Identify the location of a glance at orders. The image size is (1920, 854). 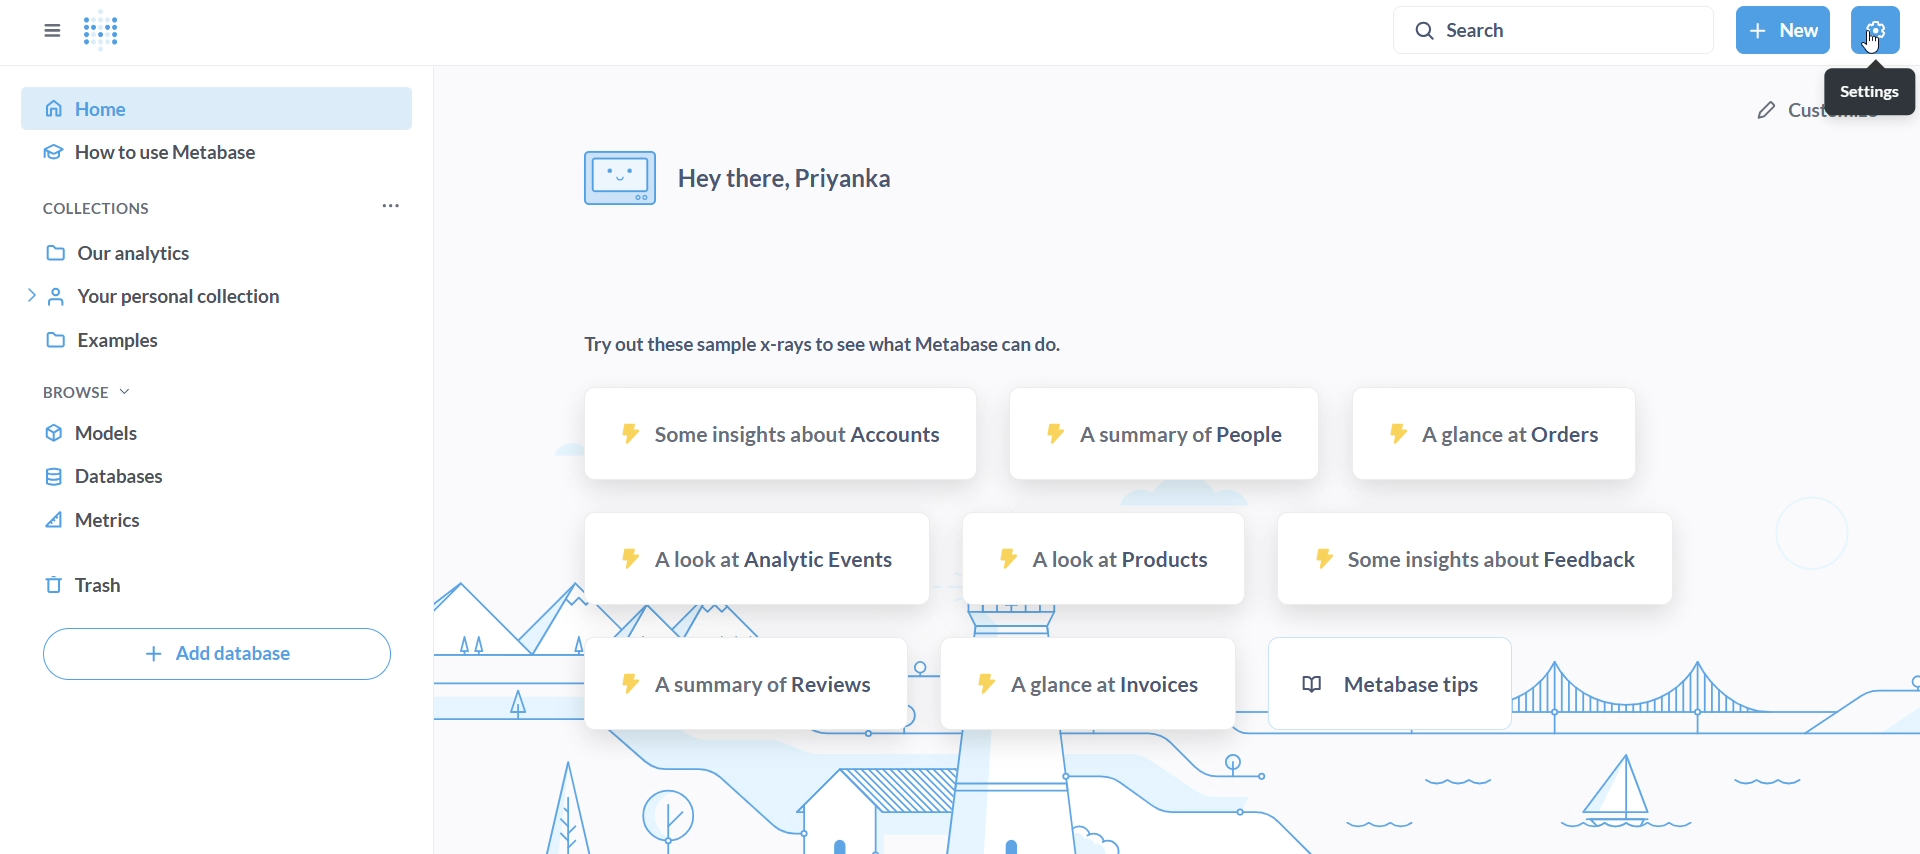
(1490, 437).